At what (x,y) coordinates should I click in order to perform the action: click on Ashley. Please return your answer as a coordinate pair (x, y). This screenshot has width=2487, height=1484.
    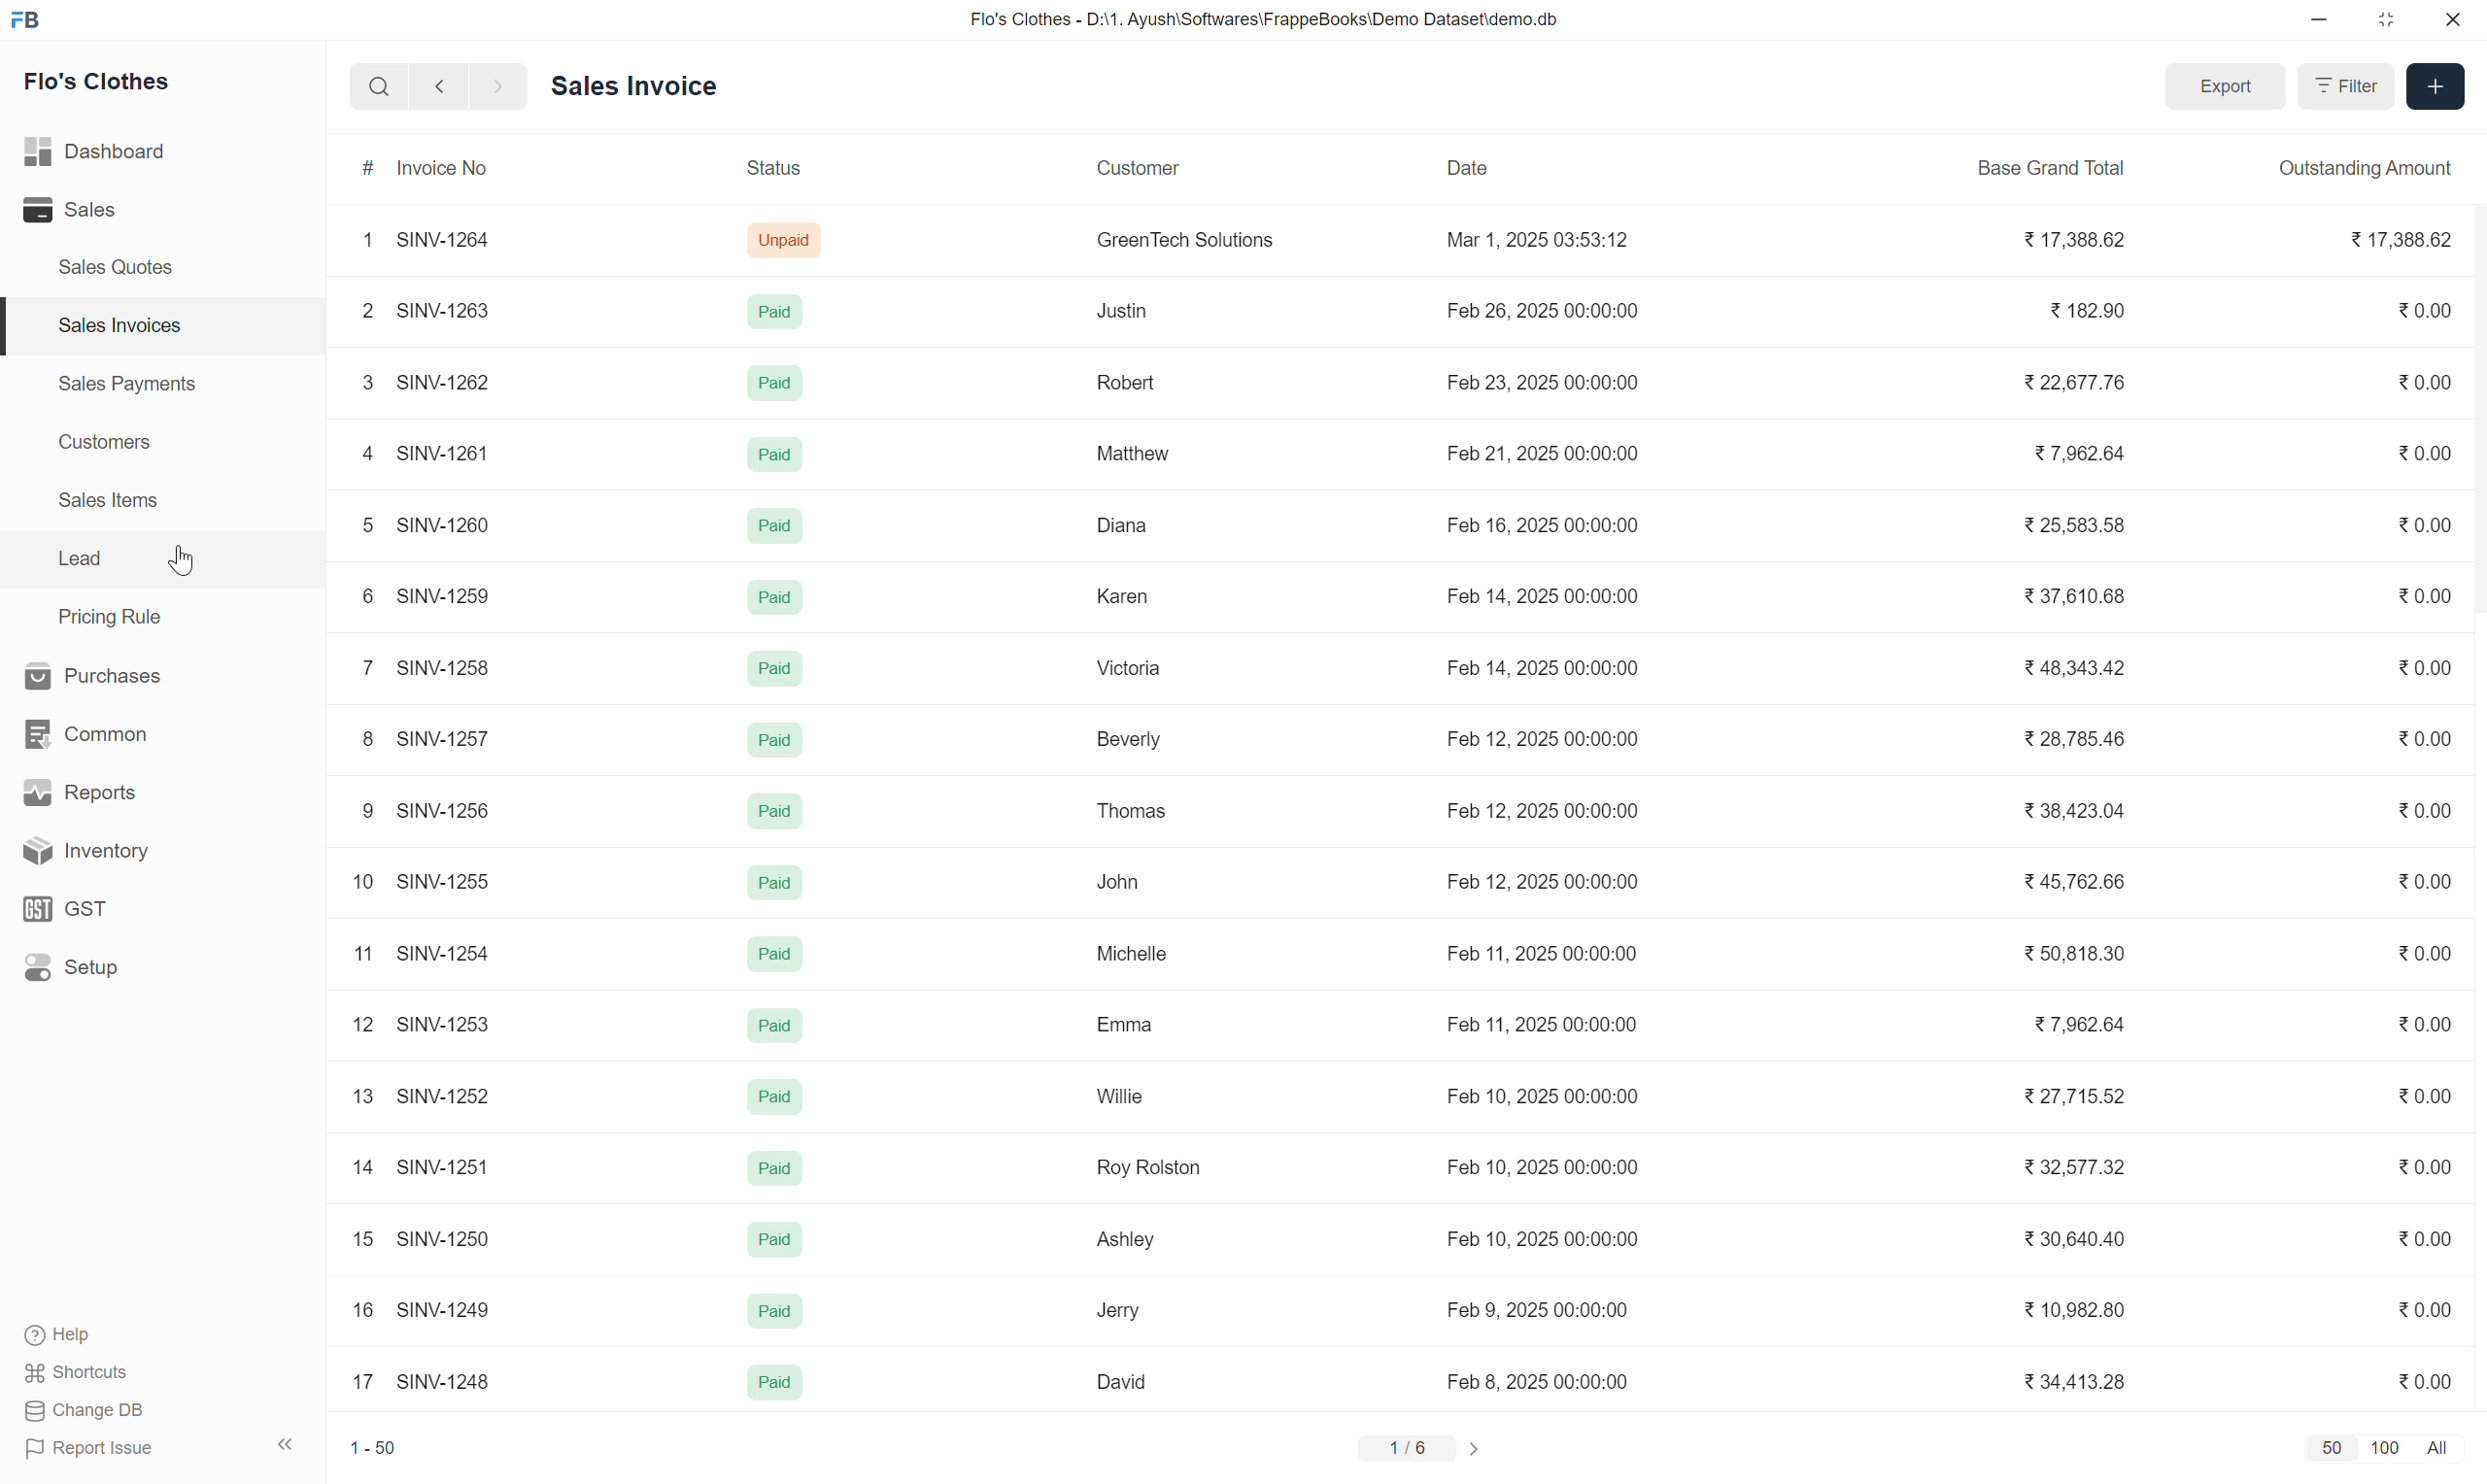
    Looking at the image, I should click on (1126, 1240).